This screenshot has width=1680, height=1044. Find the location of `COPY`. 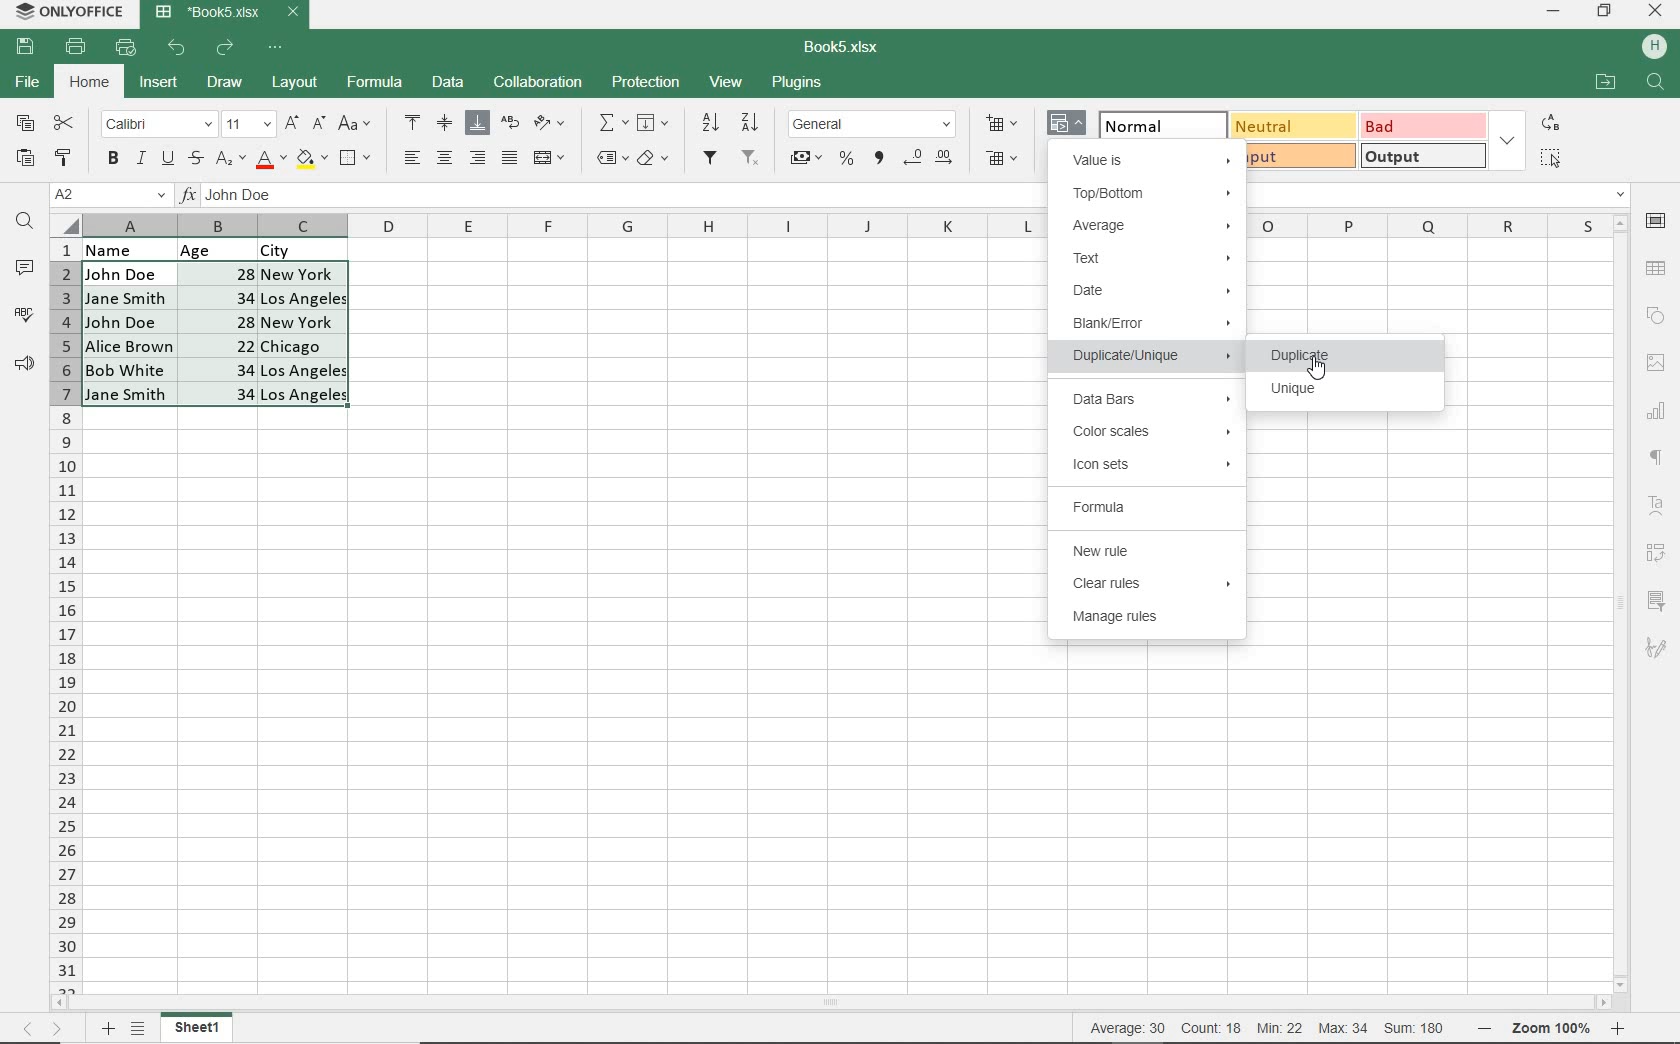

COPY is located at coordinates (26, 124).